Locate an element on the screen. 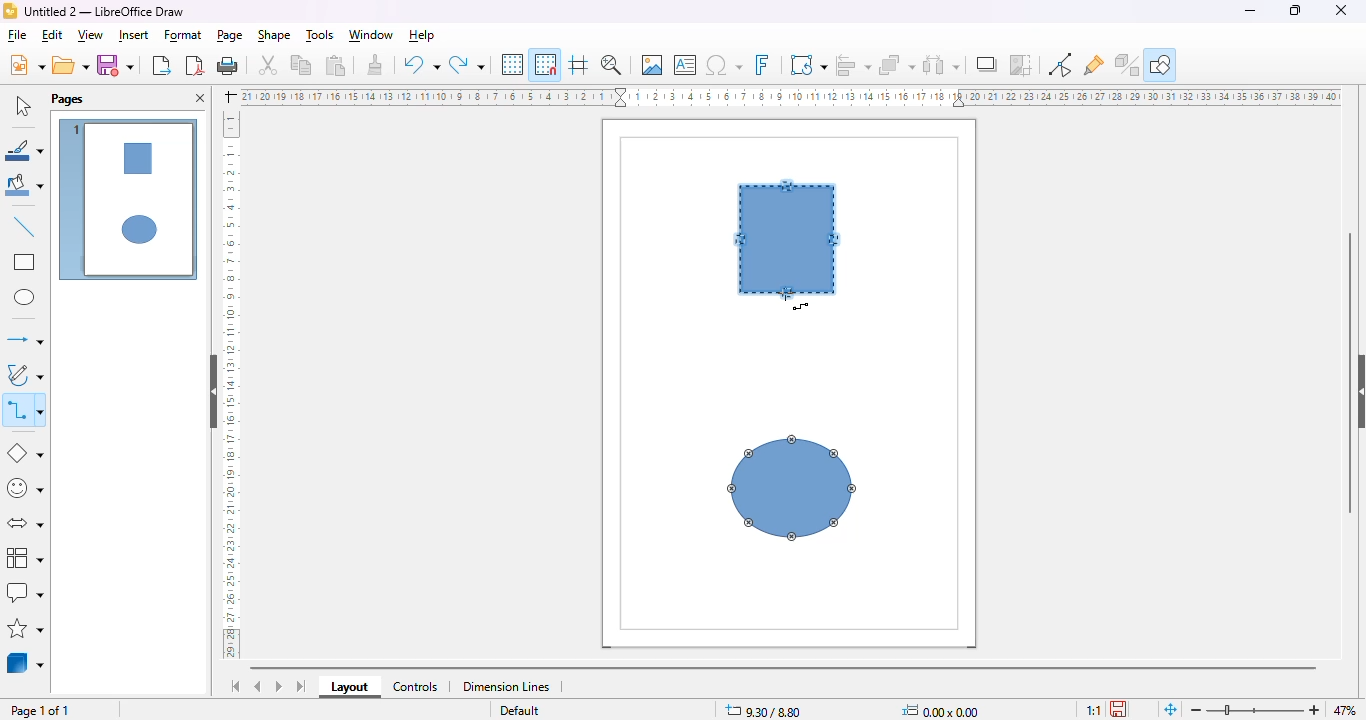  connectors is located at coordinates (26, 409).